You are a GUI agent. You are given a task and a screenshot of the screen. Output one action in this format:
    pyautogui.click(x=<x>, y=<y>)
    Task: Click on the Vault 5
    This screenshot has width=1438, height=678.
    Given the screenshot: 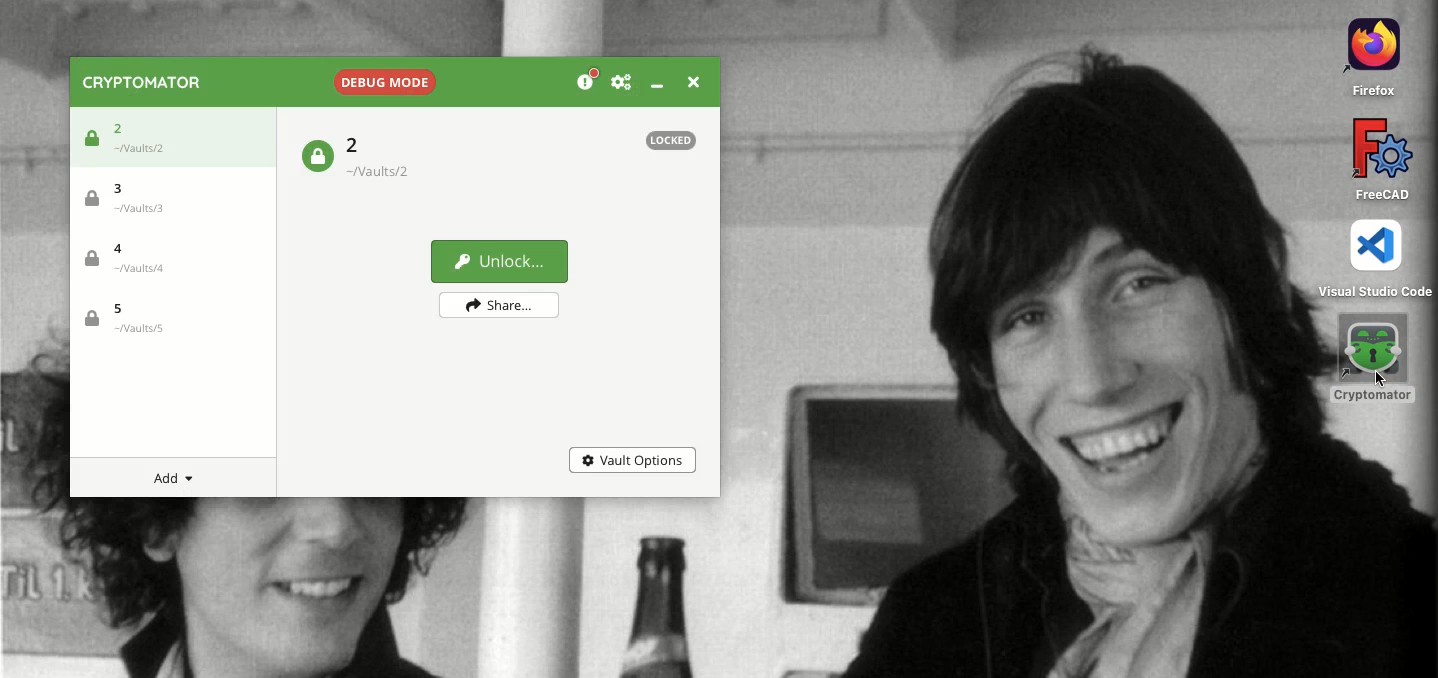 What is the action you would take?
    pyautogui.click(x=166, y=319)
    